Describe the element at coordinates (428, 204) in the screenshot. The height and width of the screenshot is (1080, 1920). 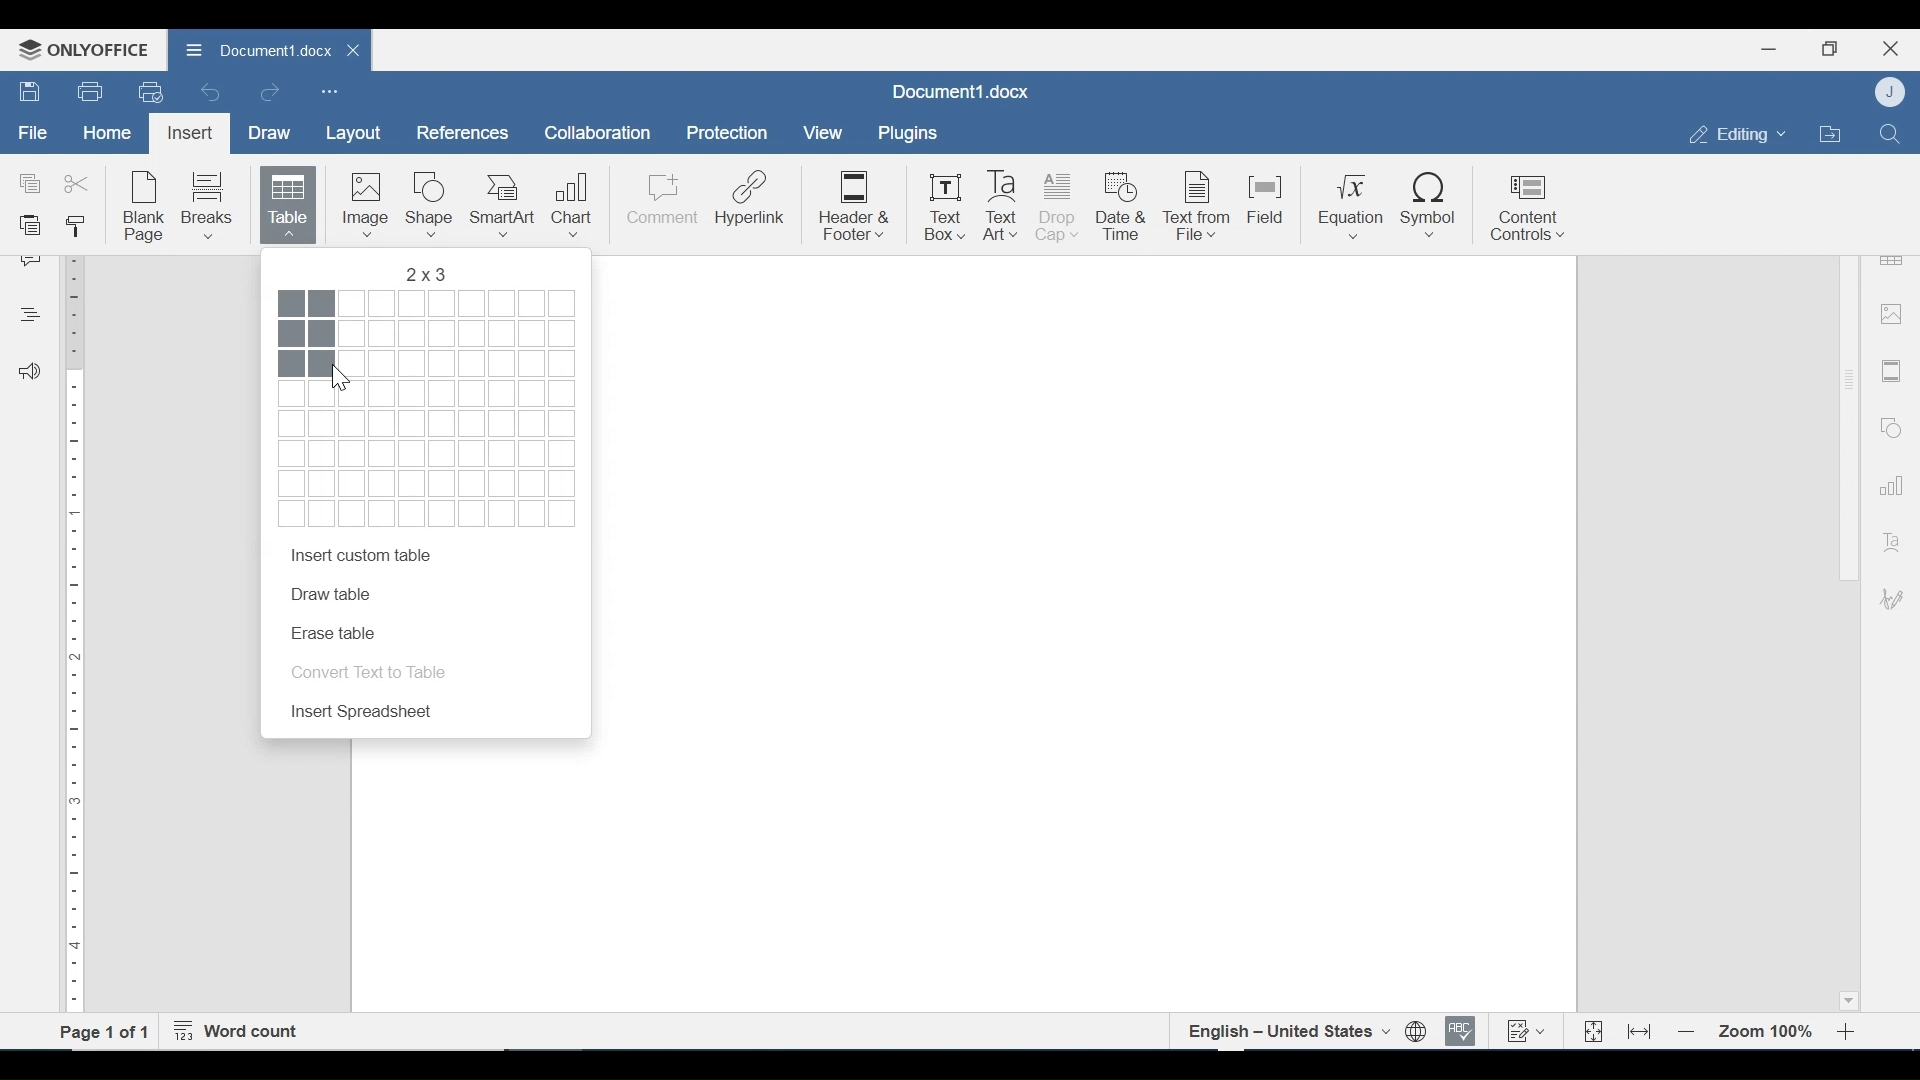
I see `Shape` at that location.